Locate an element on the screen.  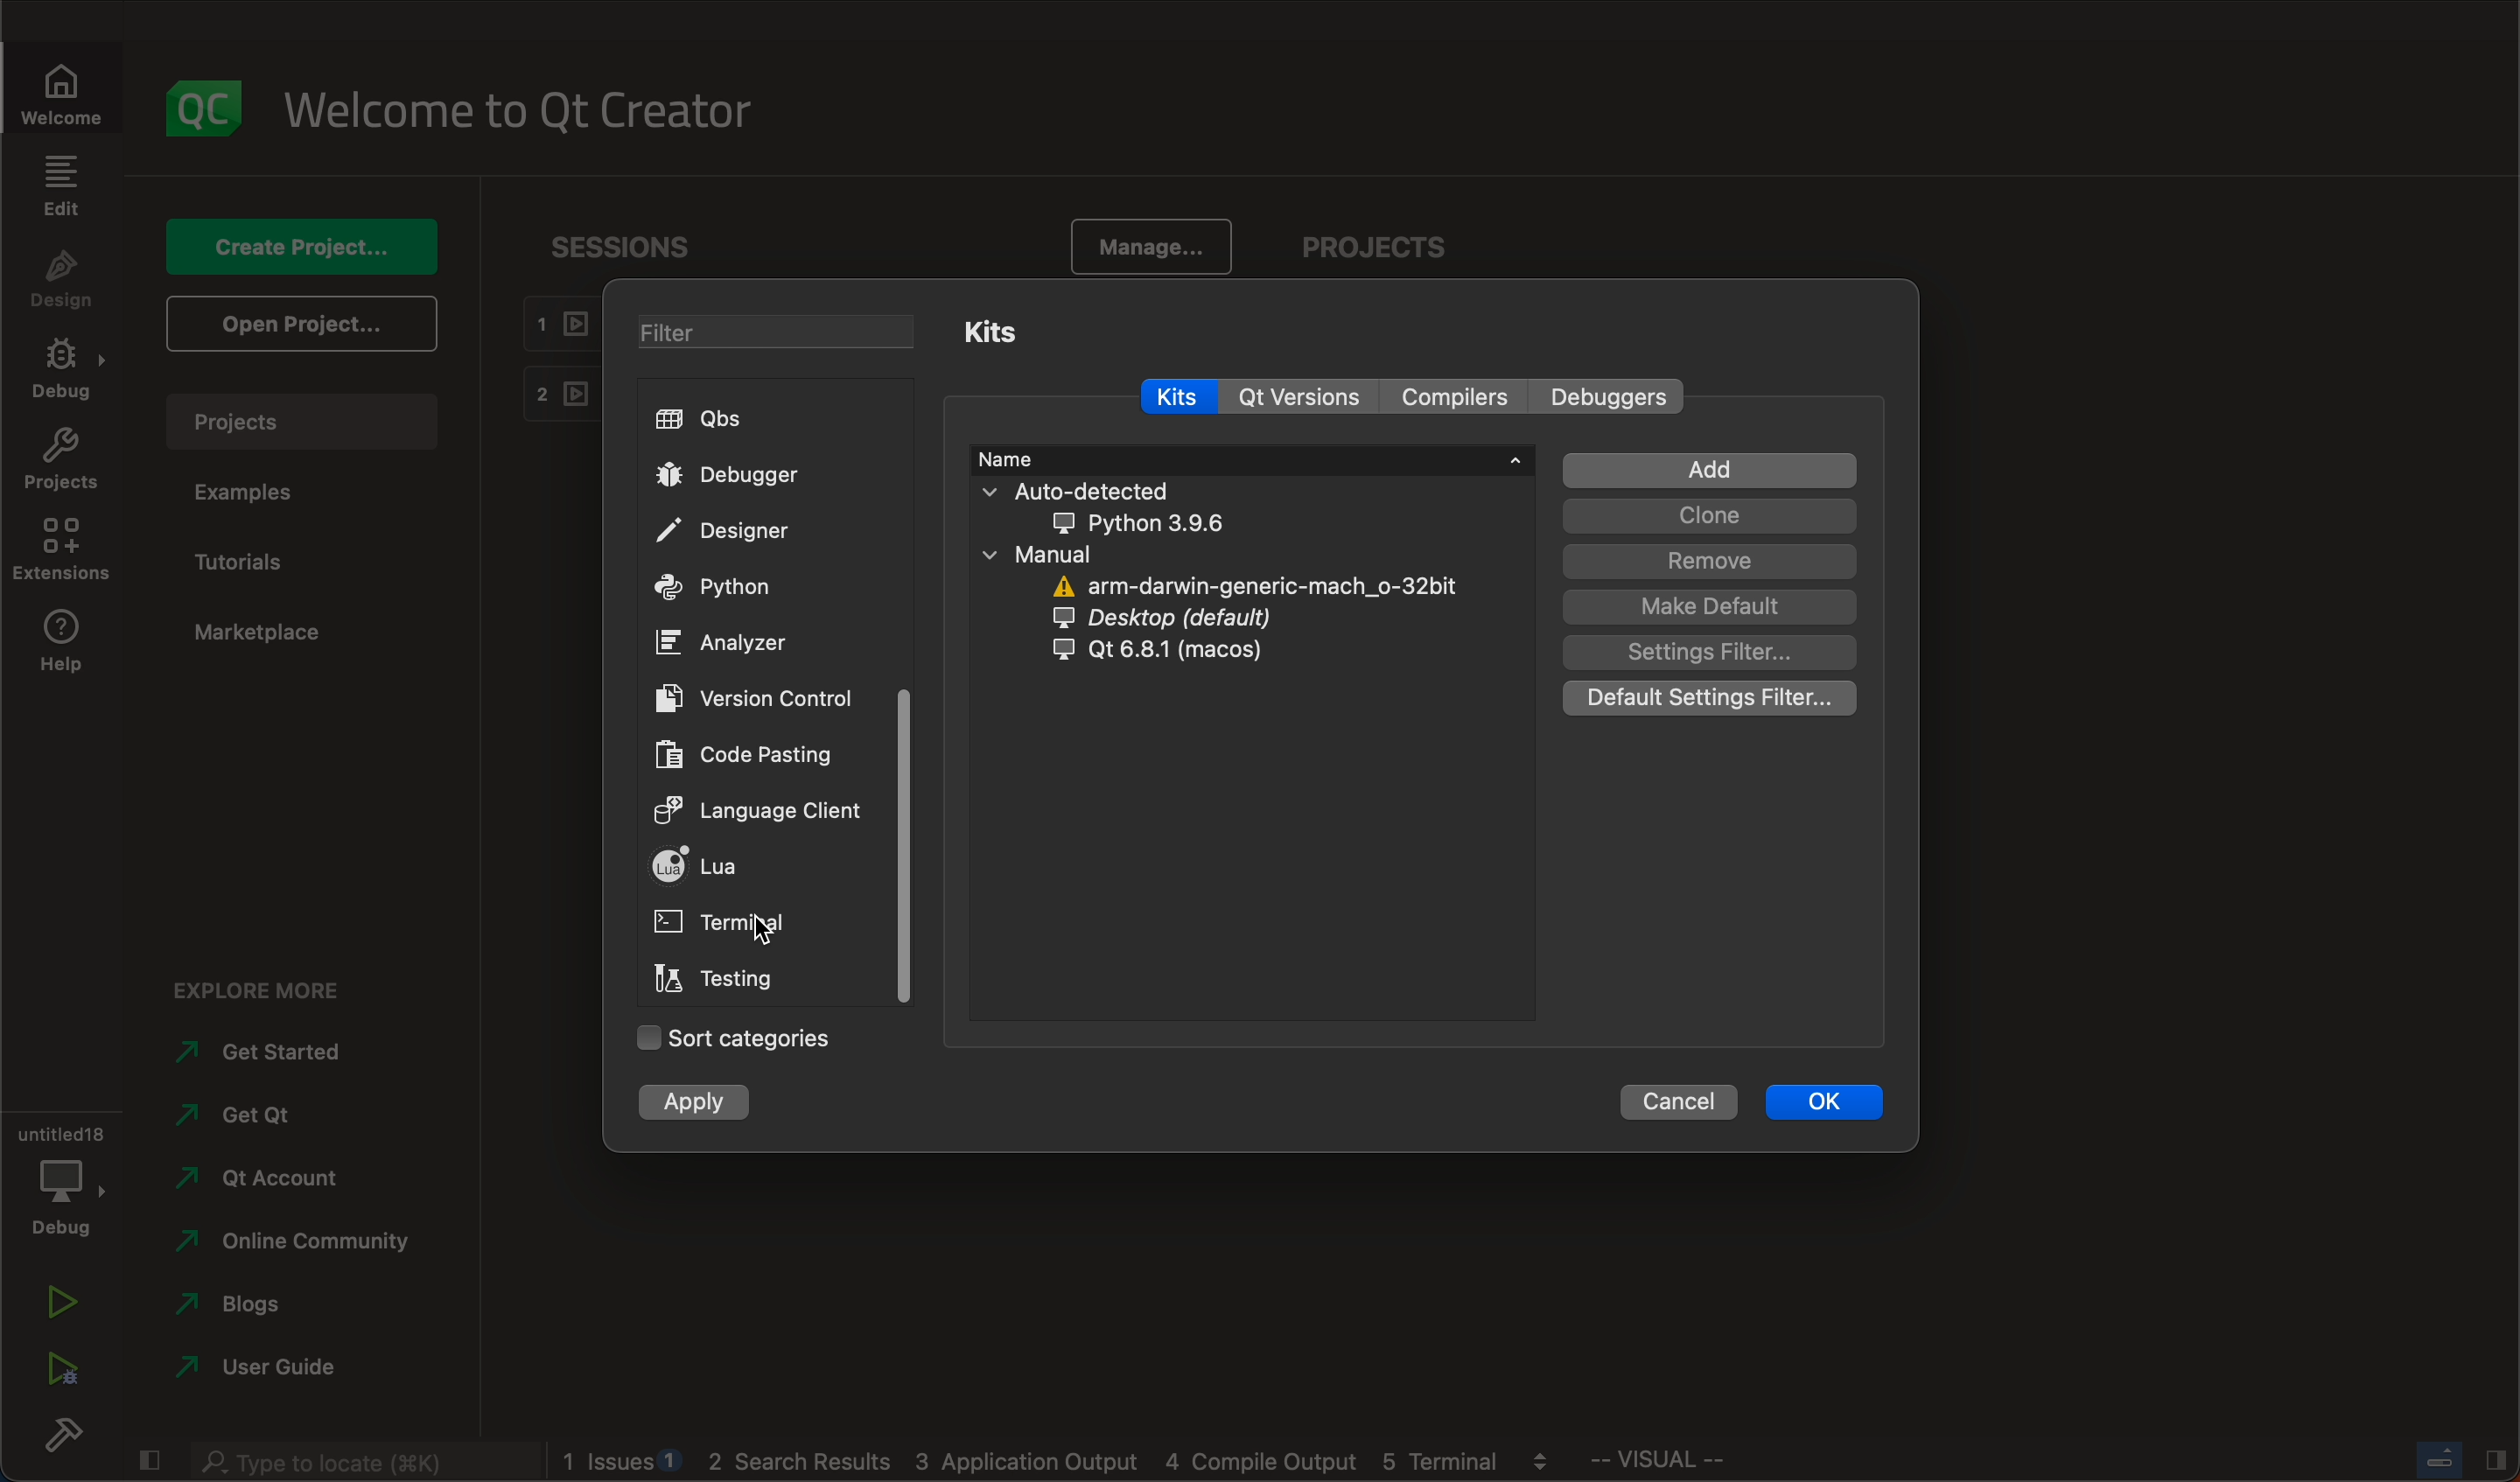
projects is located at coordinates (309, 417).